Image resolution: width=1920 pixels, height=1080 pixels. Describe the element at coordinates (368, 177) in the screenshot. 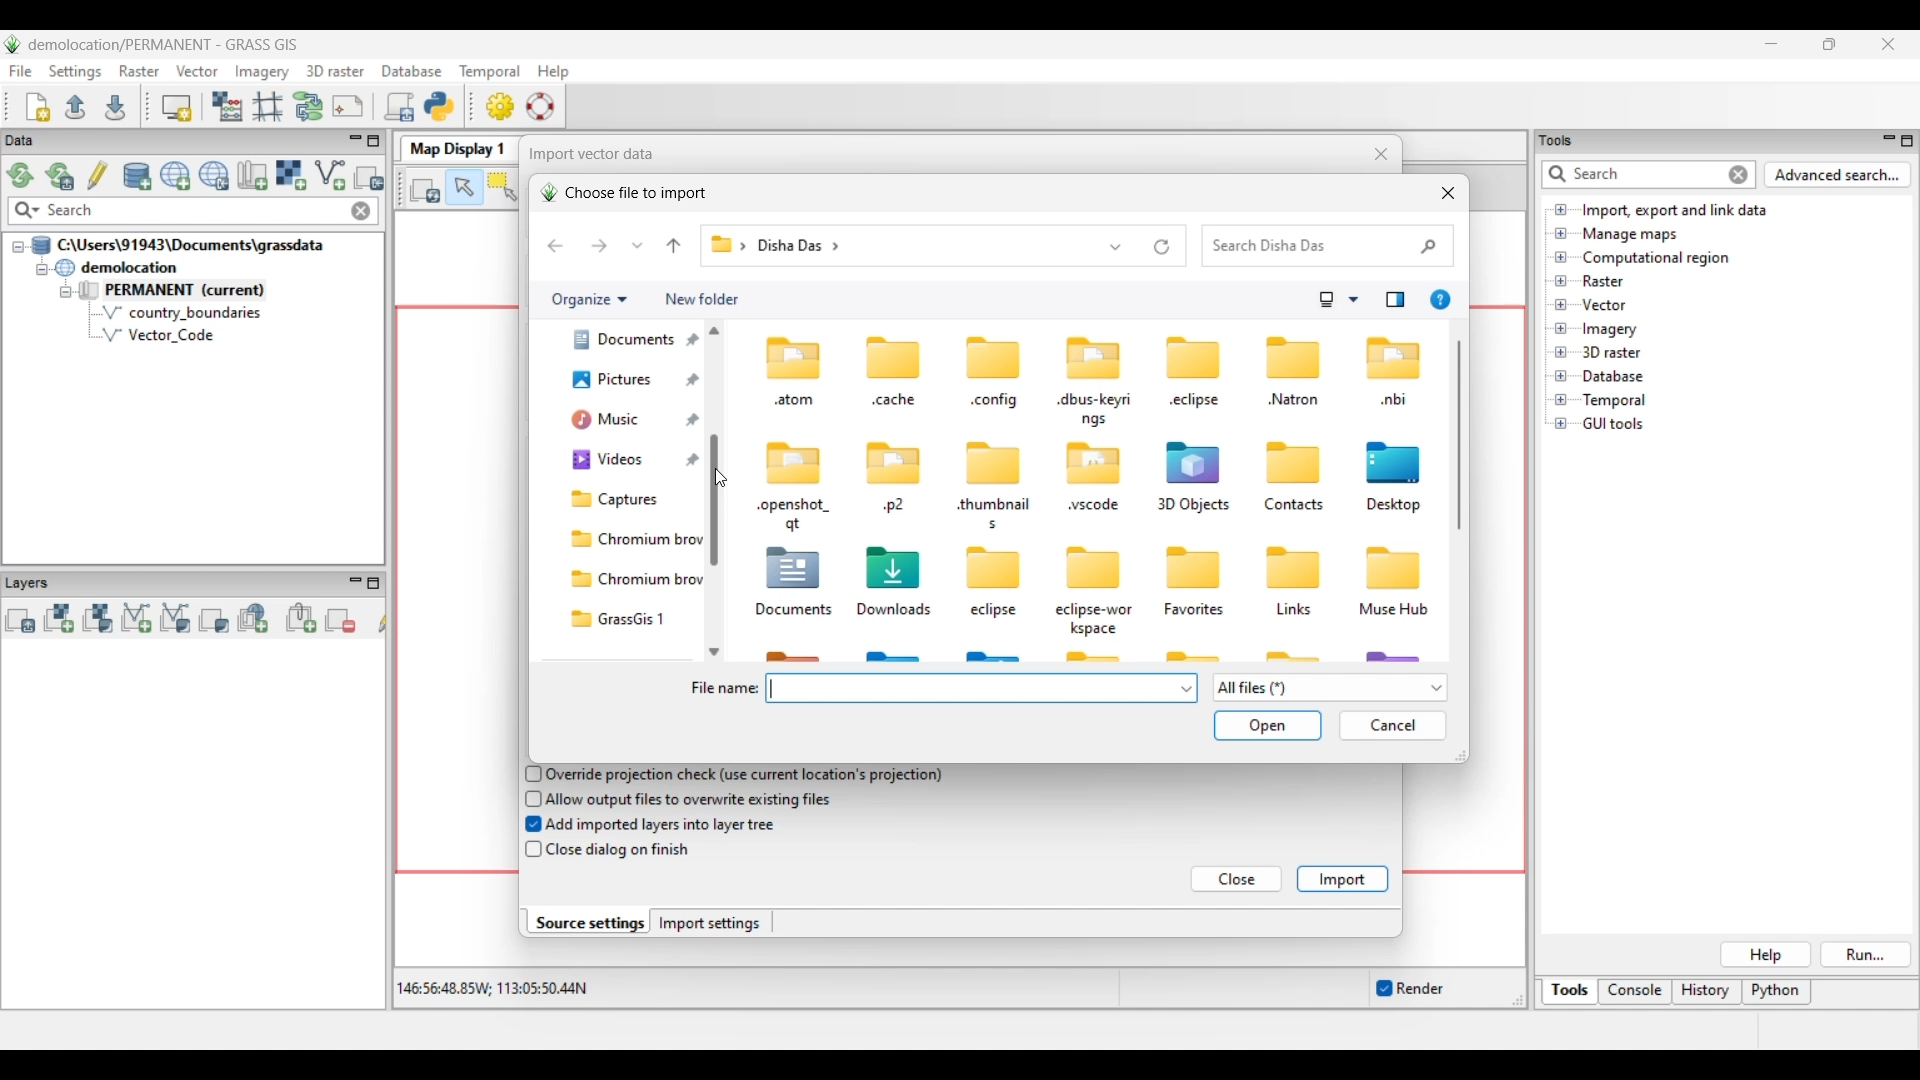

I see `Select another import option` at that location.